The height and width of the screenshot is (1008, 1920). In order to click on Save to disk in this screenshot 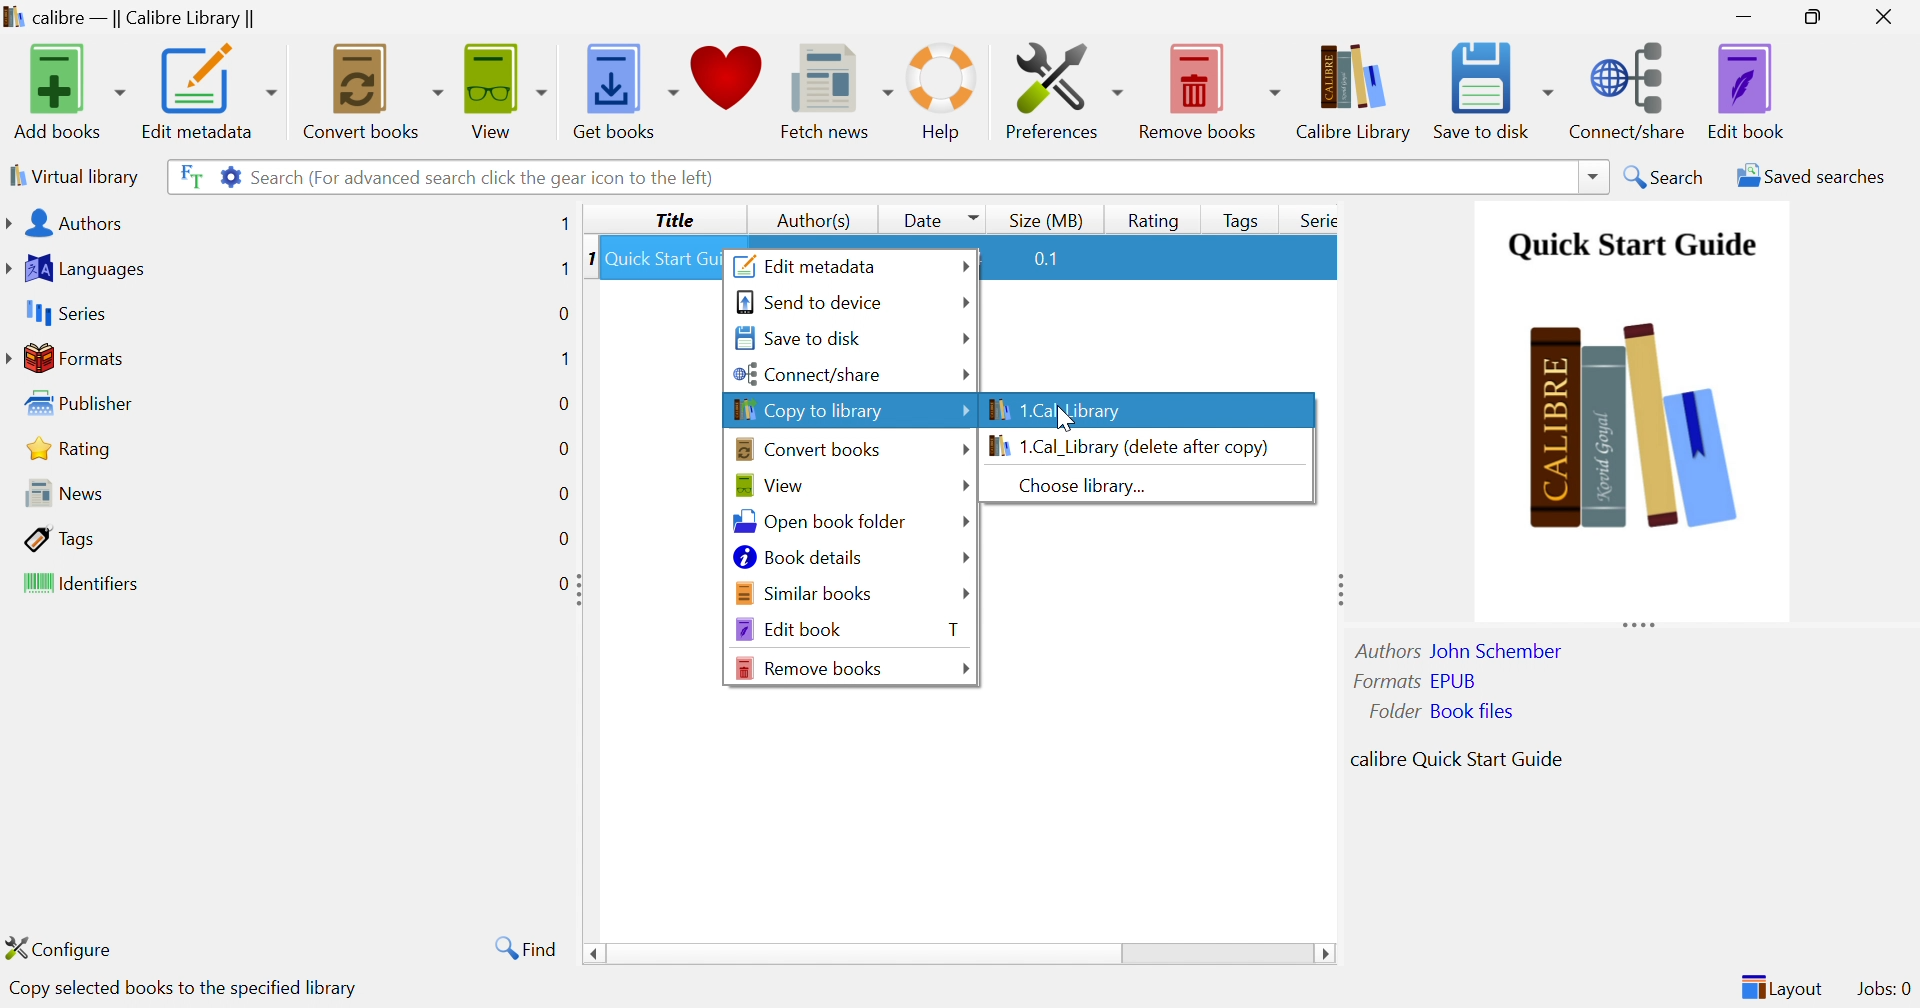, I will do `click(1492, 90)`.